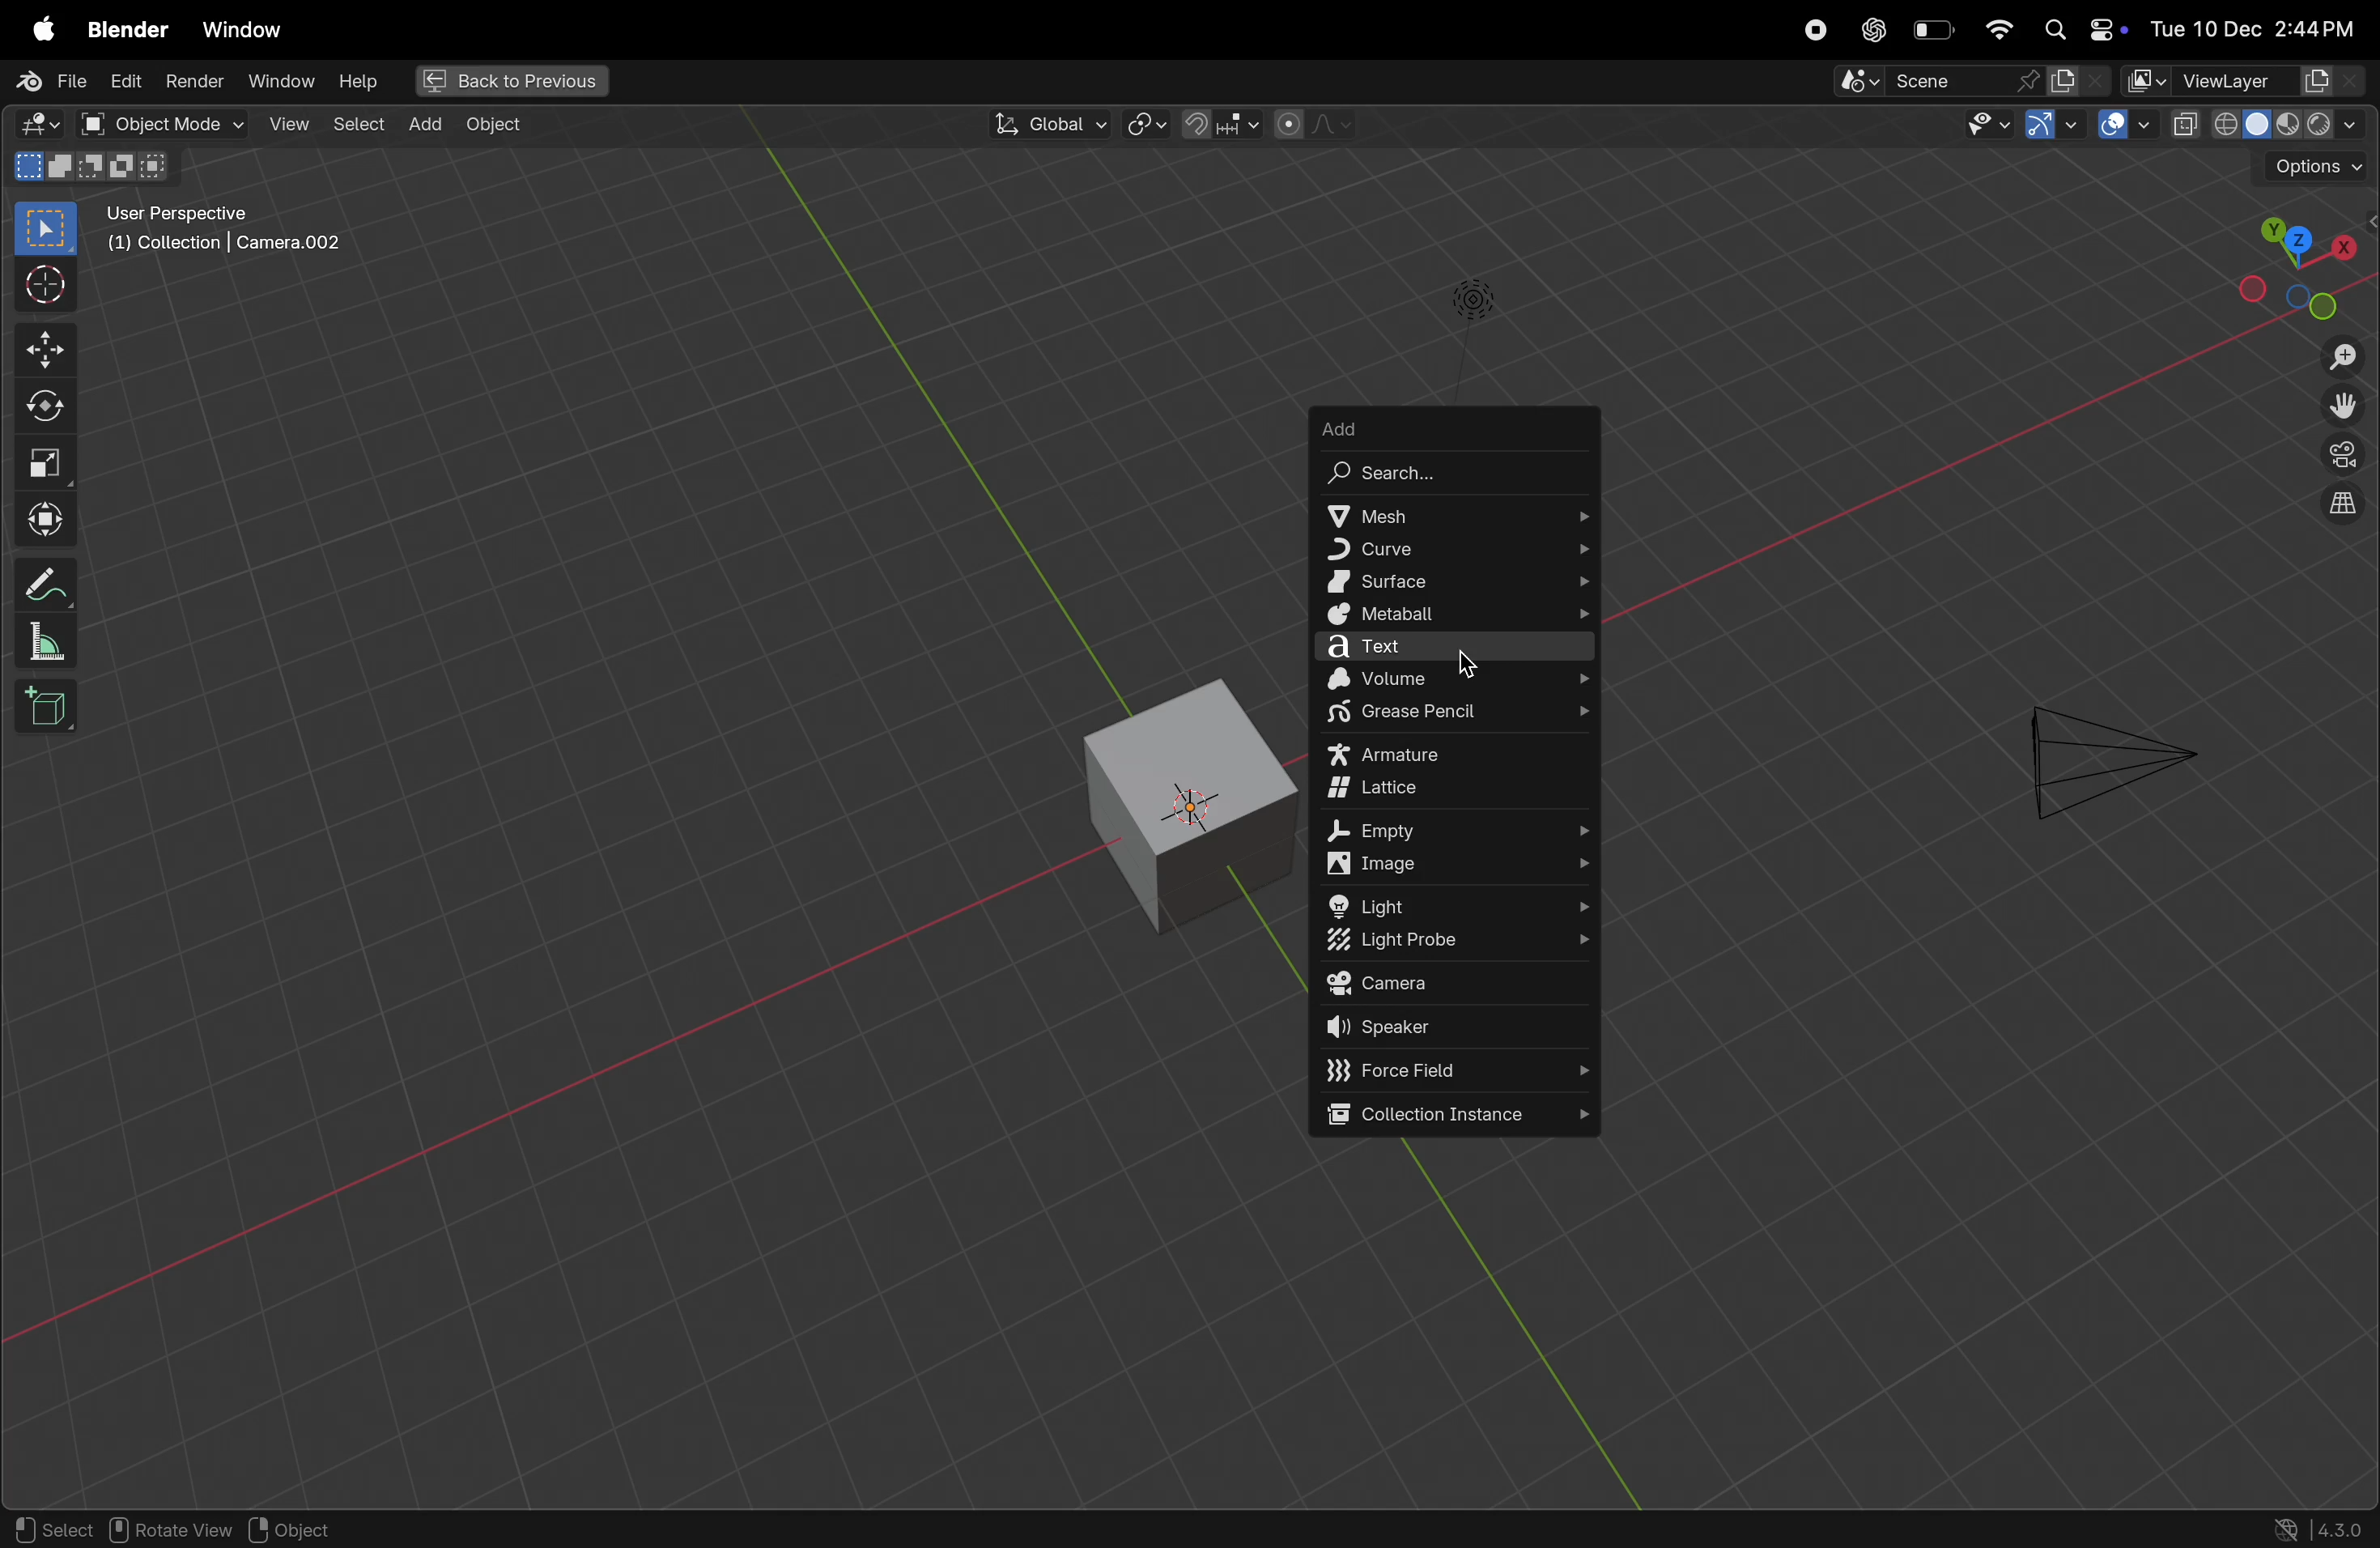  What do you see at coordinates (2340, 461) in the screenshot?
I see `camera view` at bounding box center [2340, 461].